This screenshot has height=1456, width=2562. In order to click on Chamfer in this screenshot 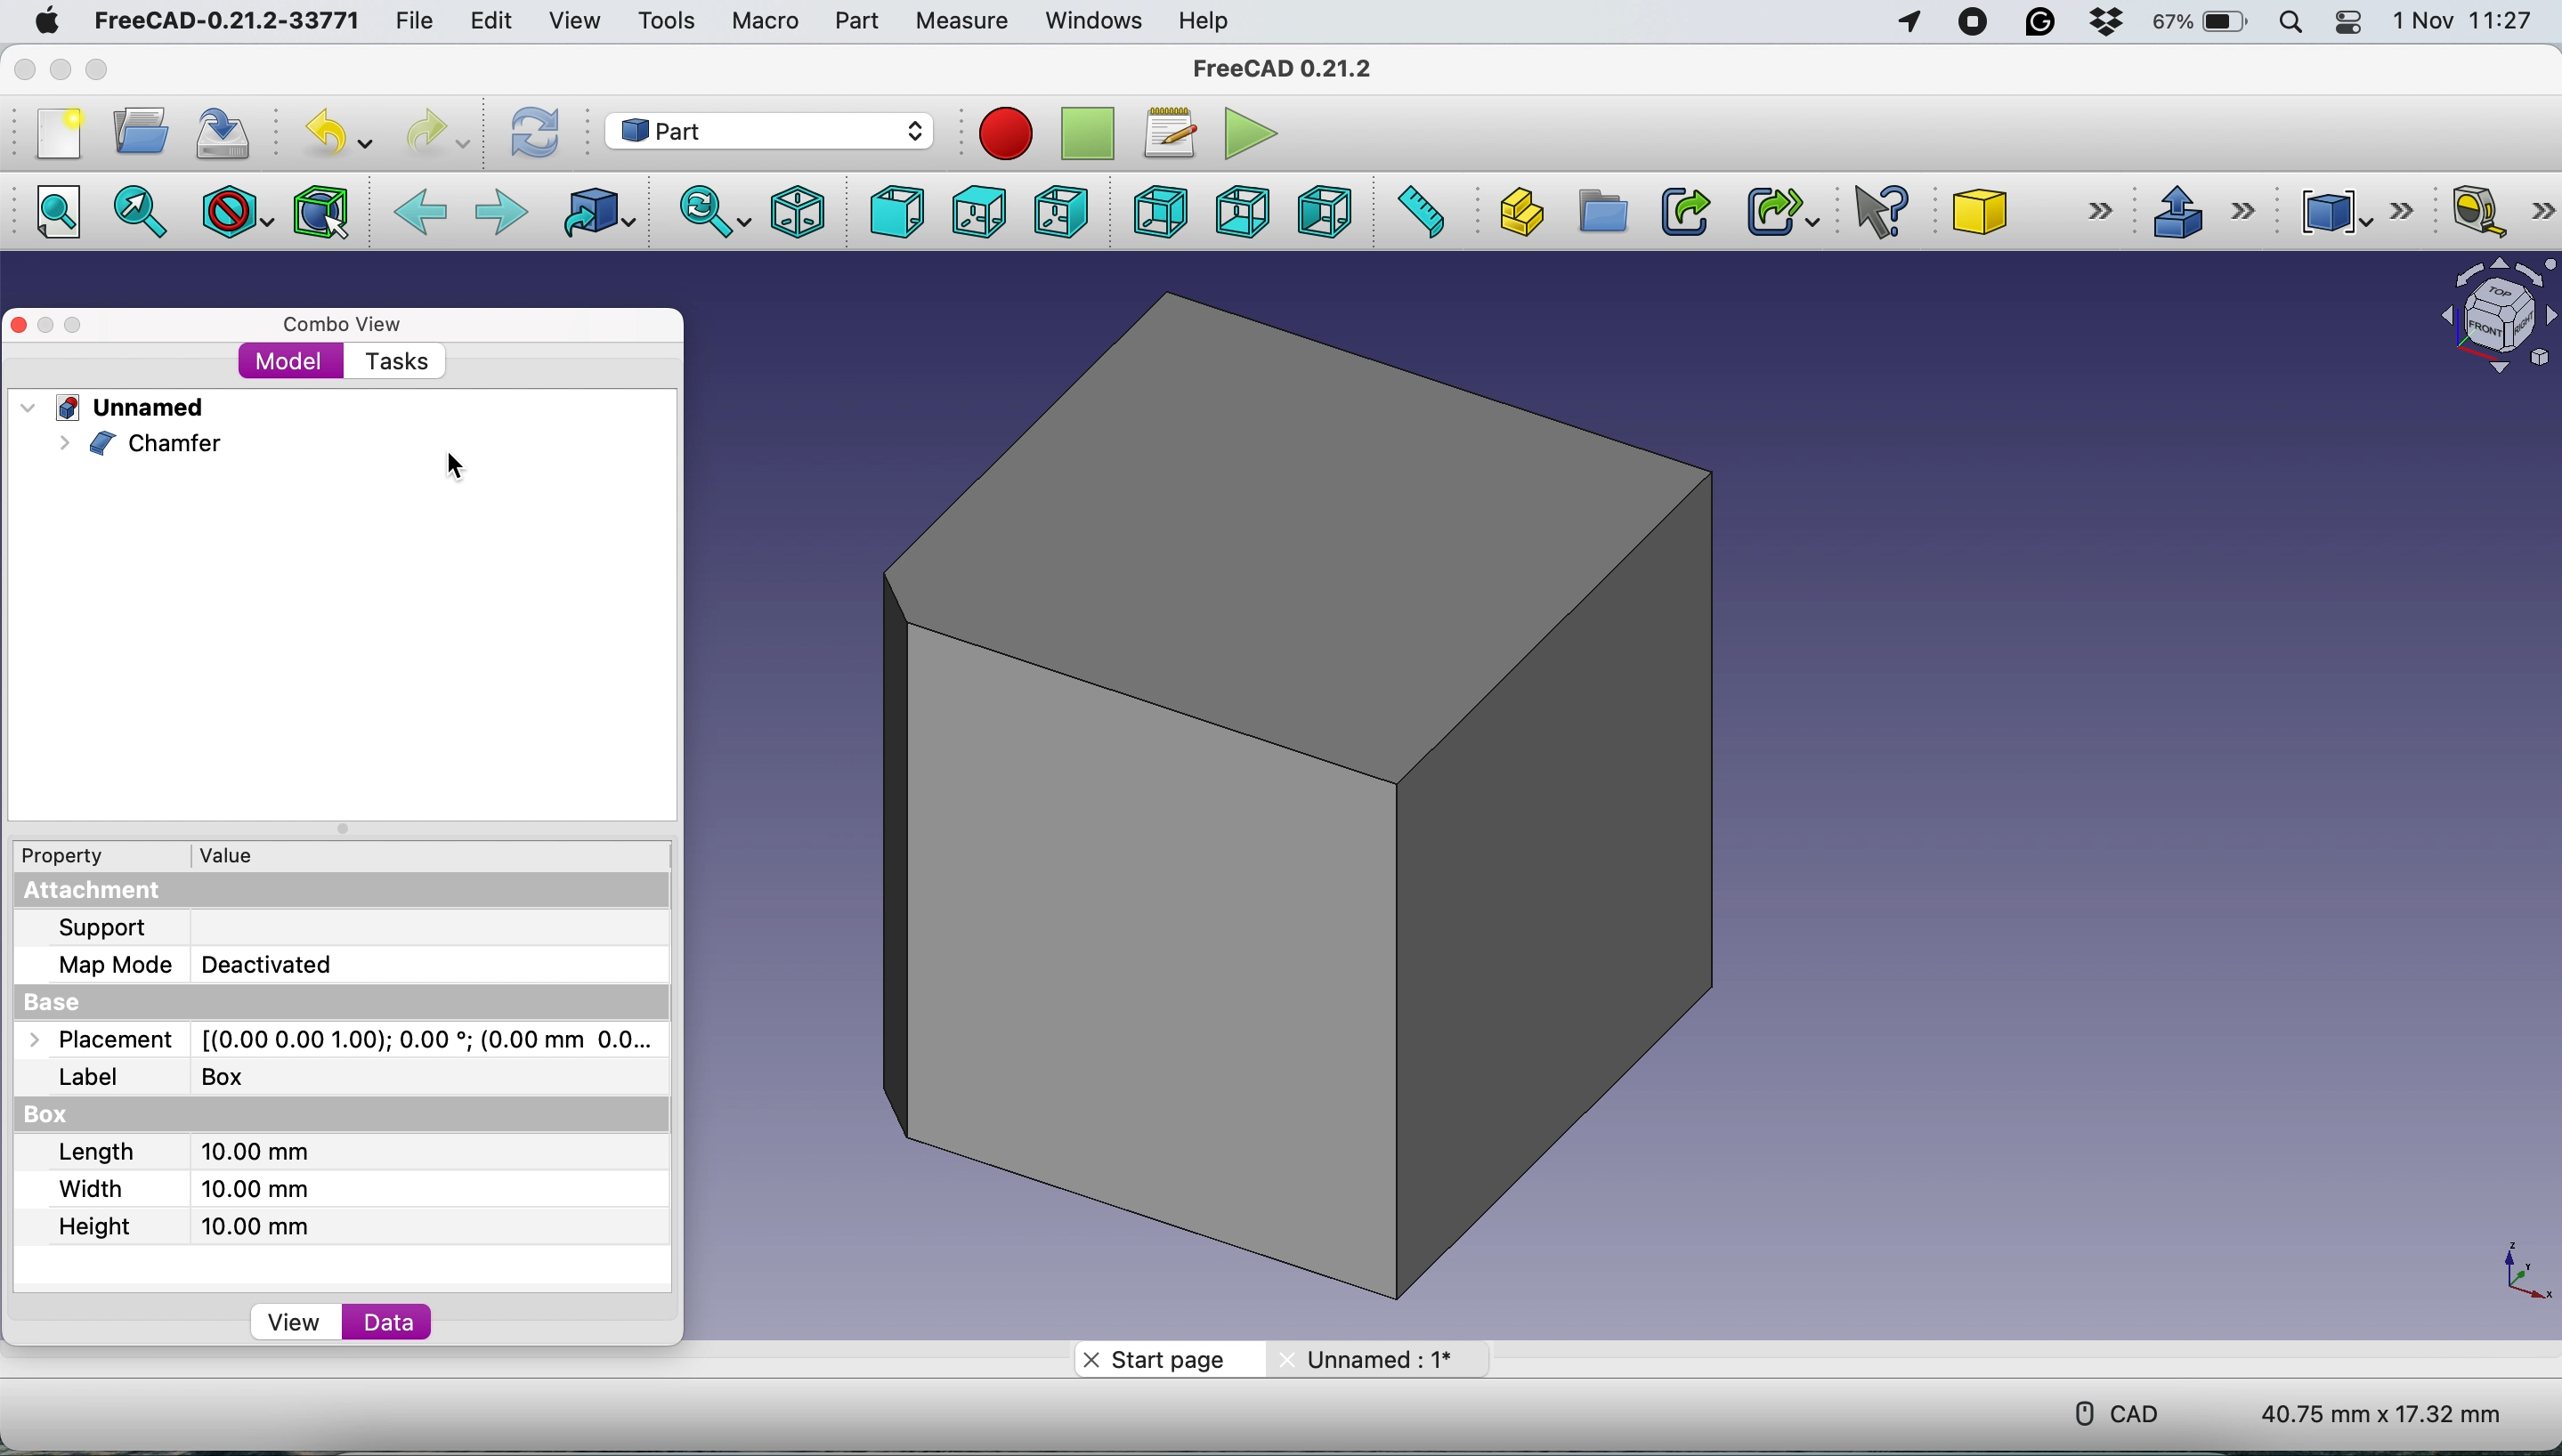, I will do `click(162, 443)`.